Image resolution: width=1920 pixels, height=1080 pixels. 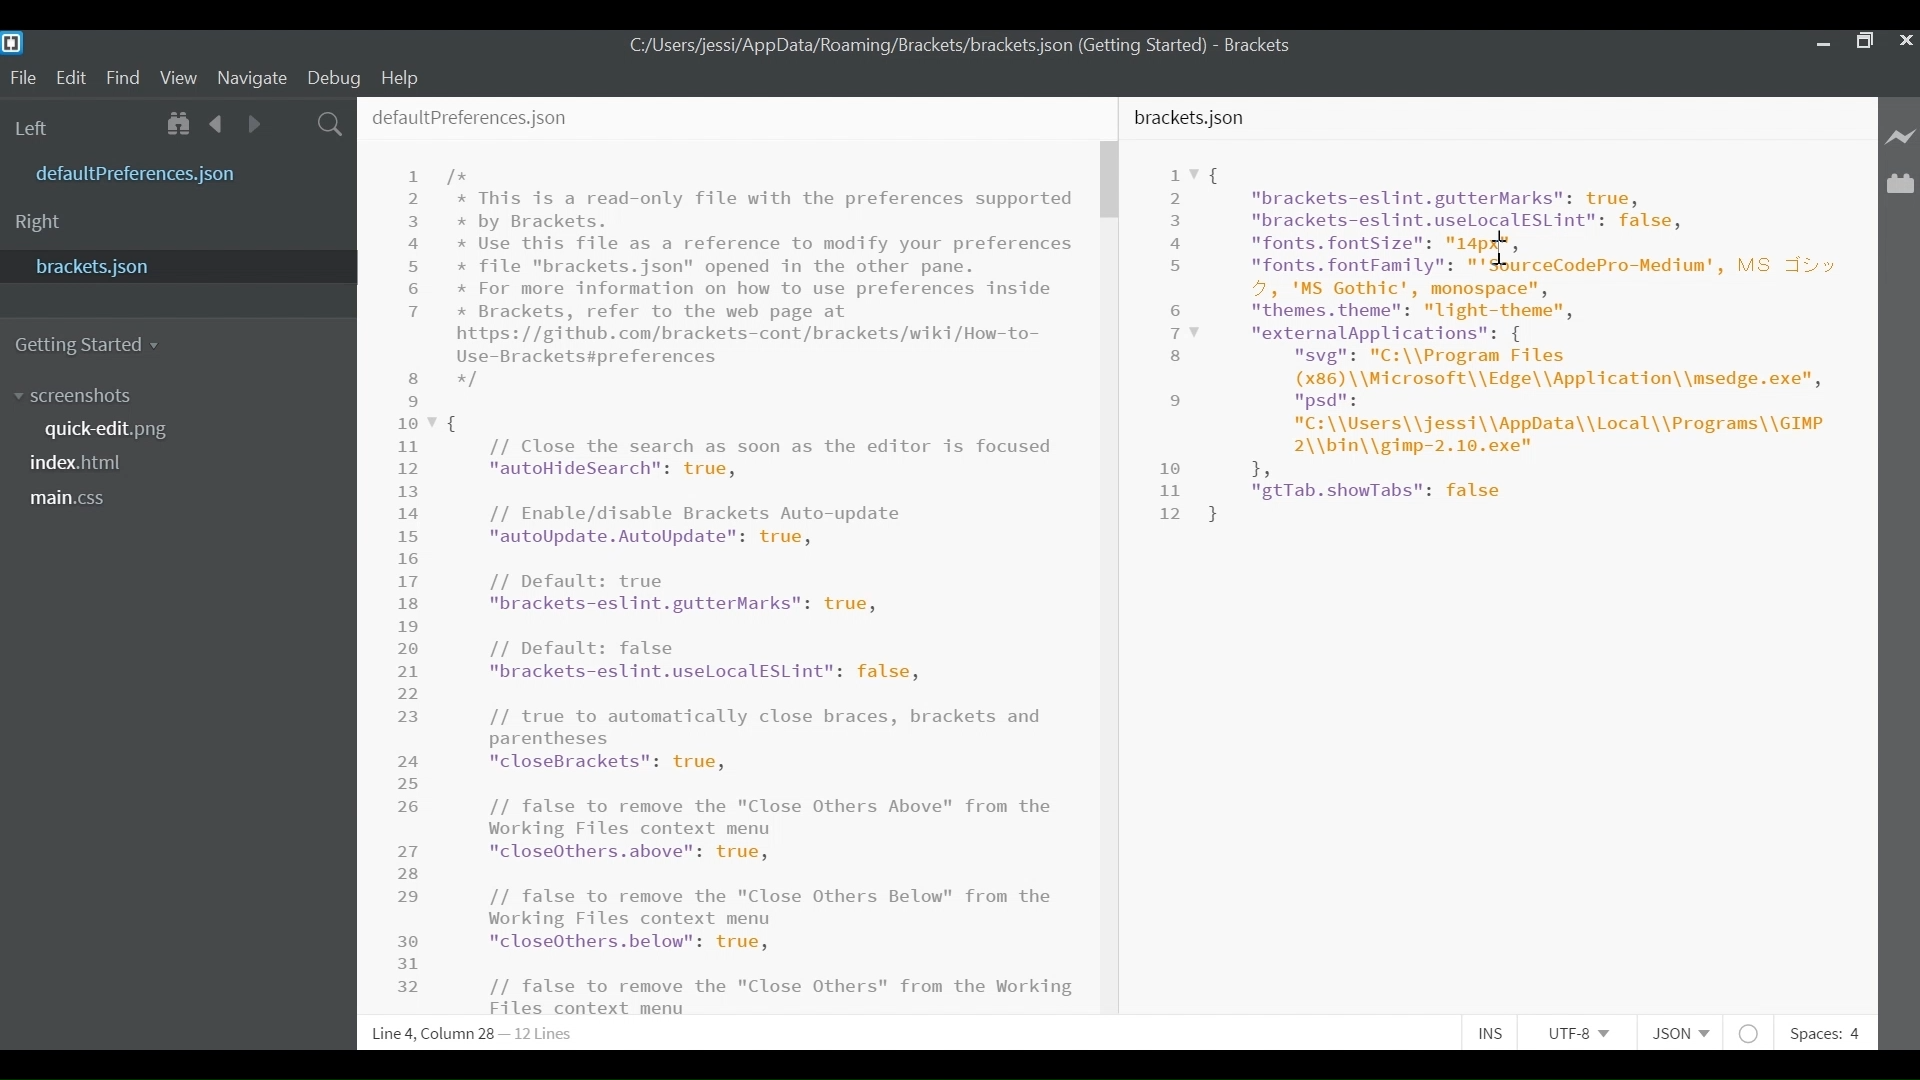 I want to click on cursor, so click(x=1502, y=254).